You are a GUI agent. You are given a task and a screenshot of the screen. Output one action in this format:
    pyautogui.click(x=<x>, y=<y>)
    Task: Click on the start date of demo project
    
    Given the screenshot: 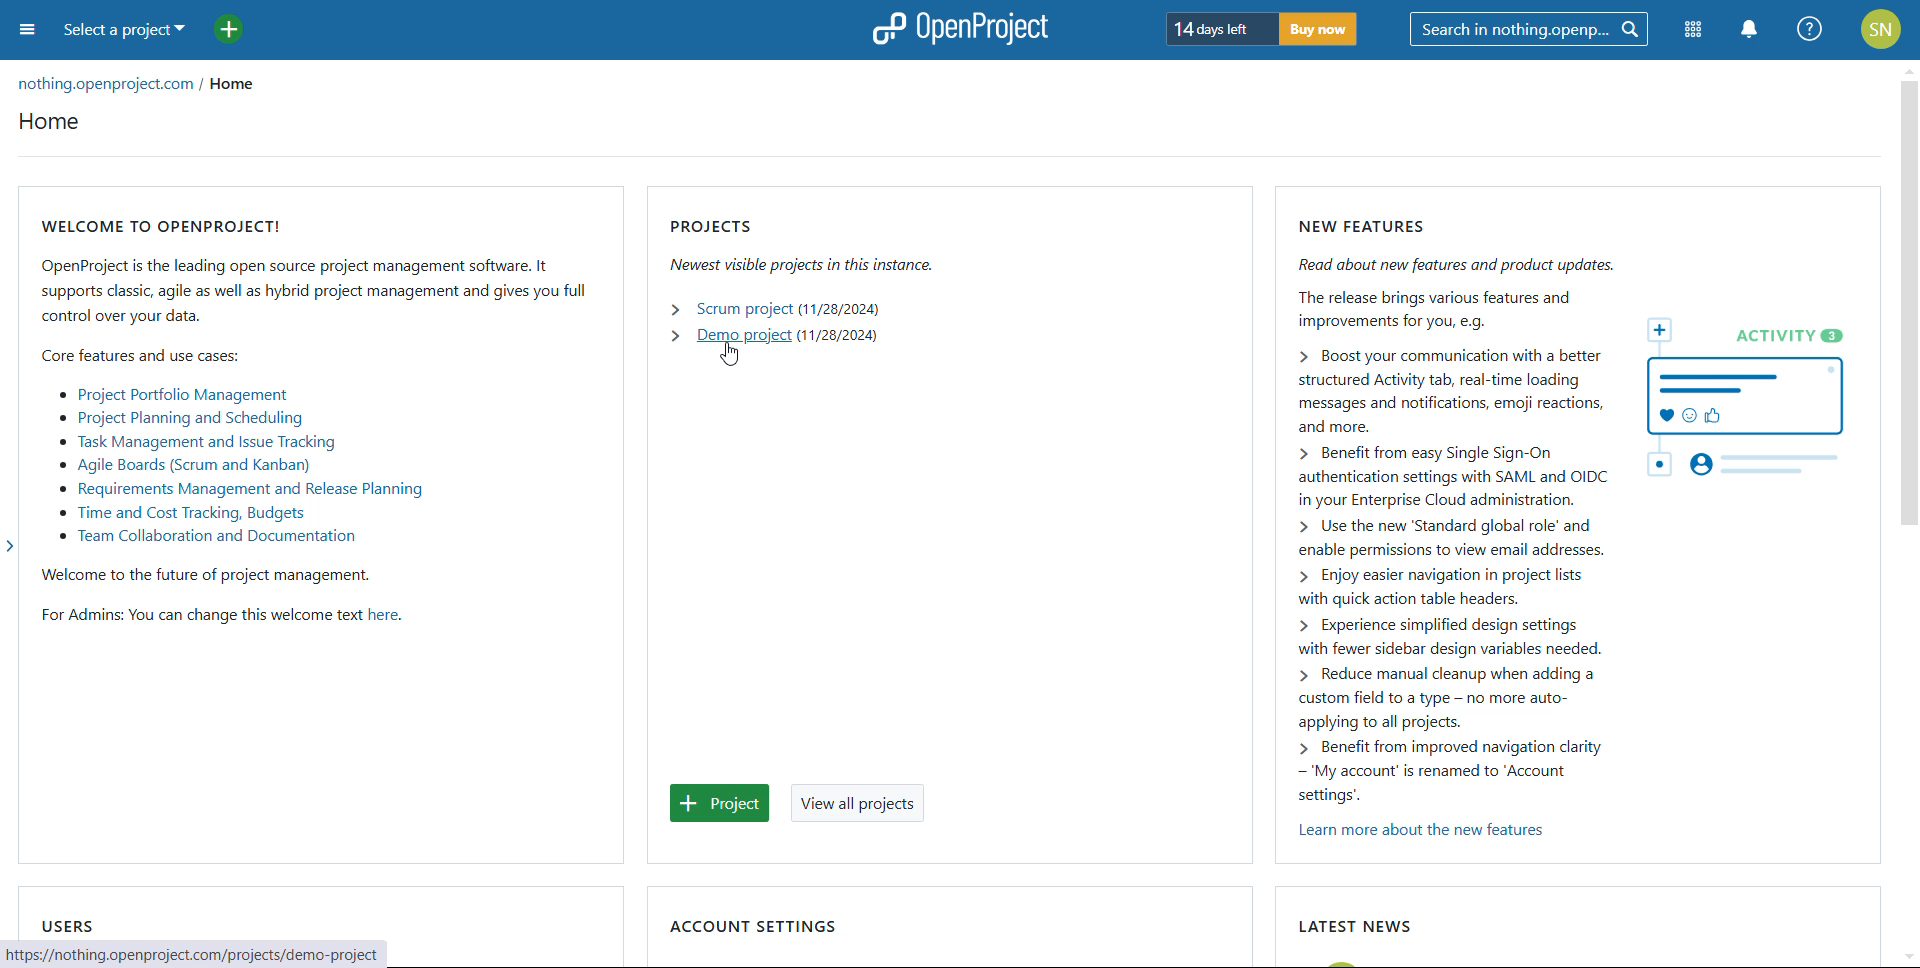 What is the action you would take?
    pyautogui.click(x=838, y=335)
    